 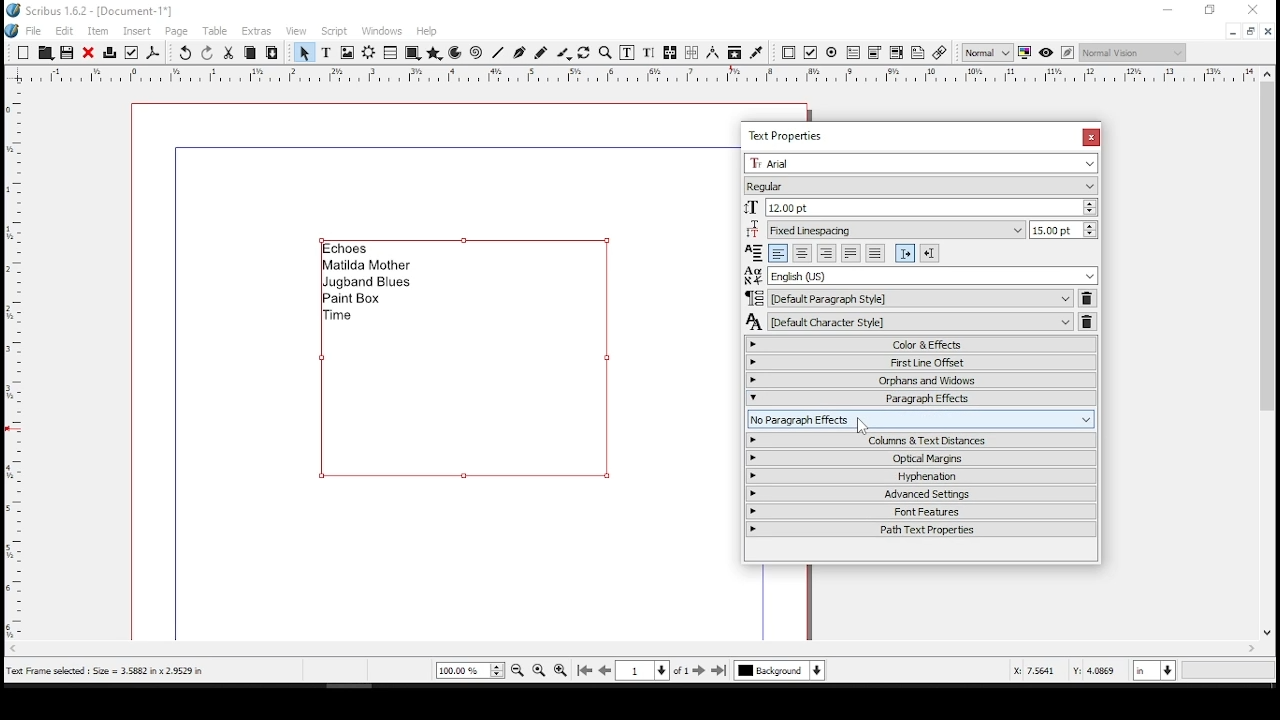 What do you see at coordinates (919, 436) in the screenshot?
I see `no paragraph effects` at bounding box center [919, 436].